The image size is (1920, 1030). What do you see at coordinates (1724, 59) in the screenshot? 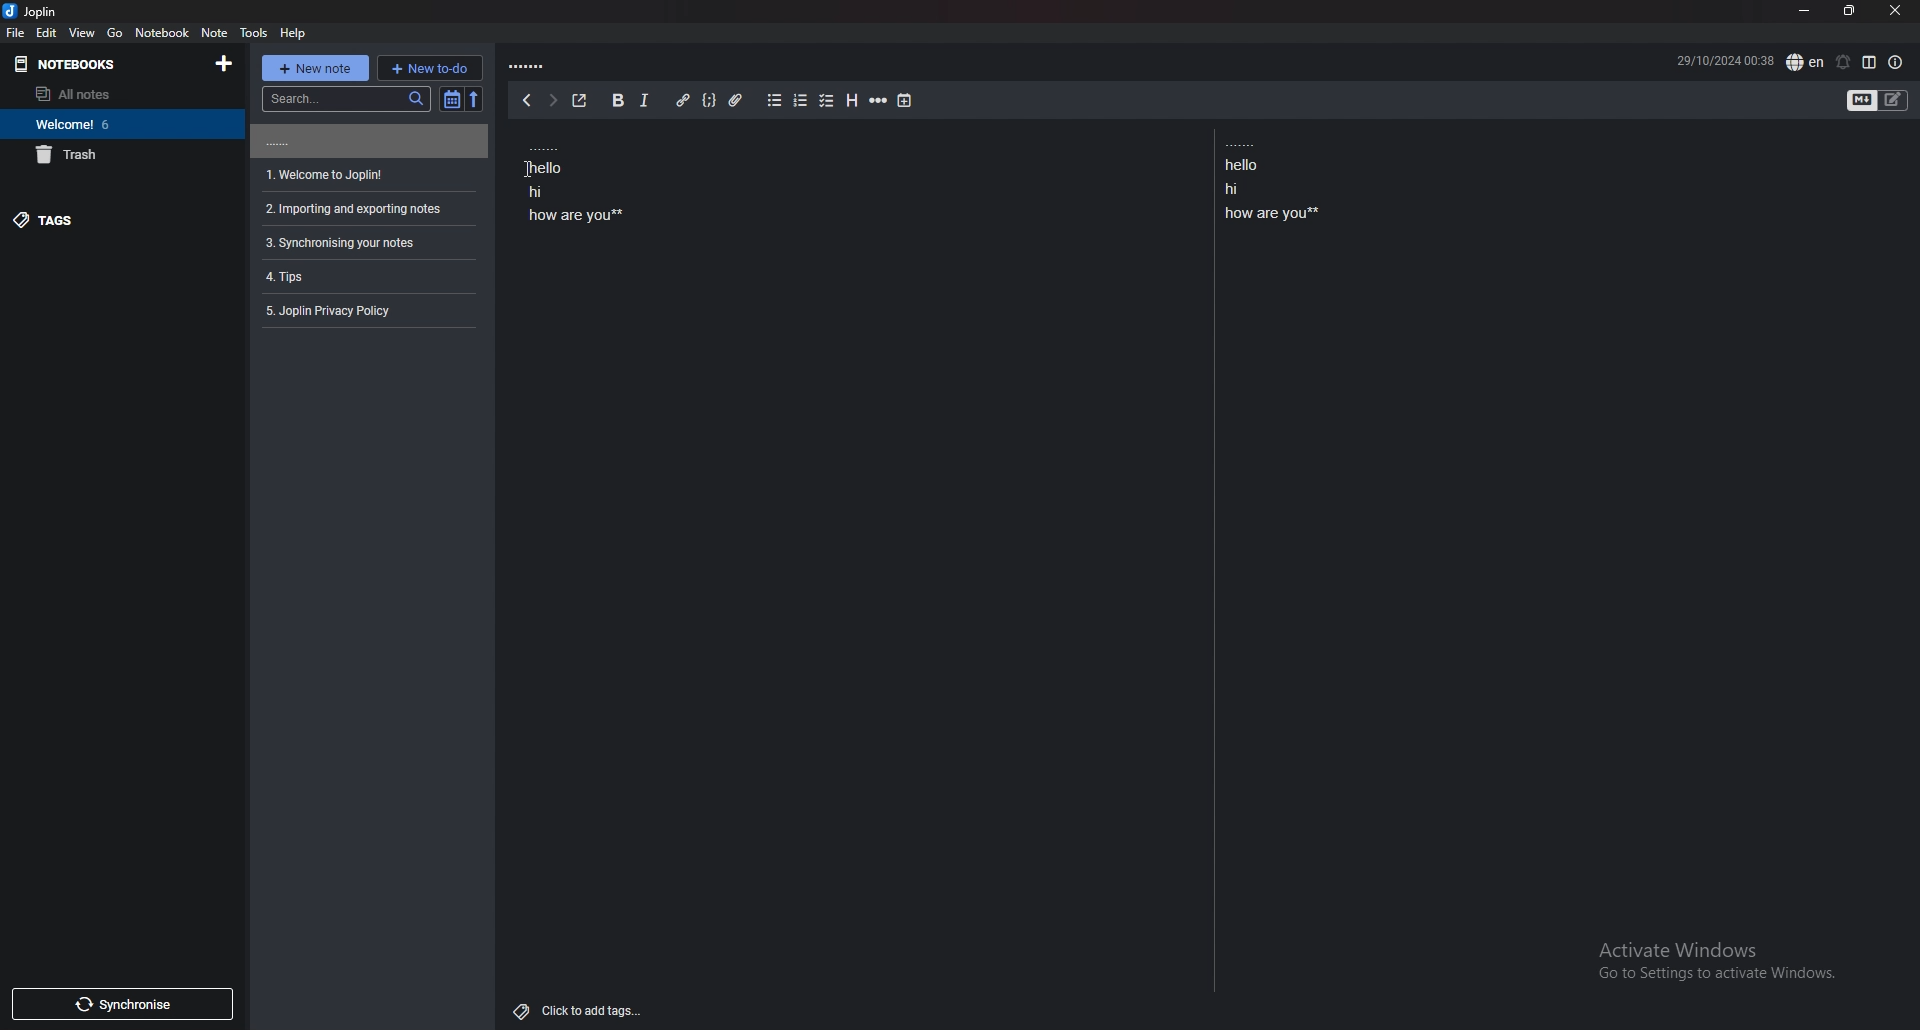
I see `date and time` at bounding box center [1724, 59].